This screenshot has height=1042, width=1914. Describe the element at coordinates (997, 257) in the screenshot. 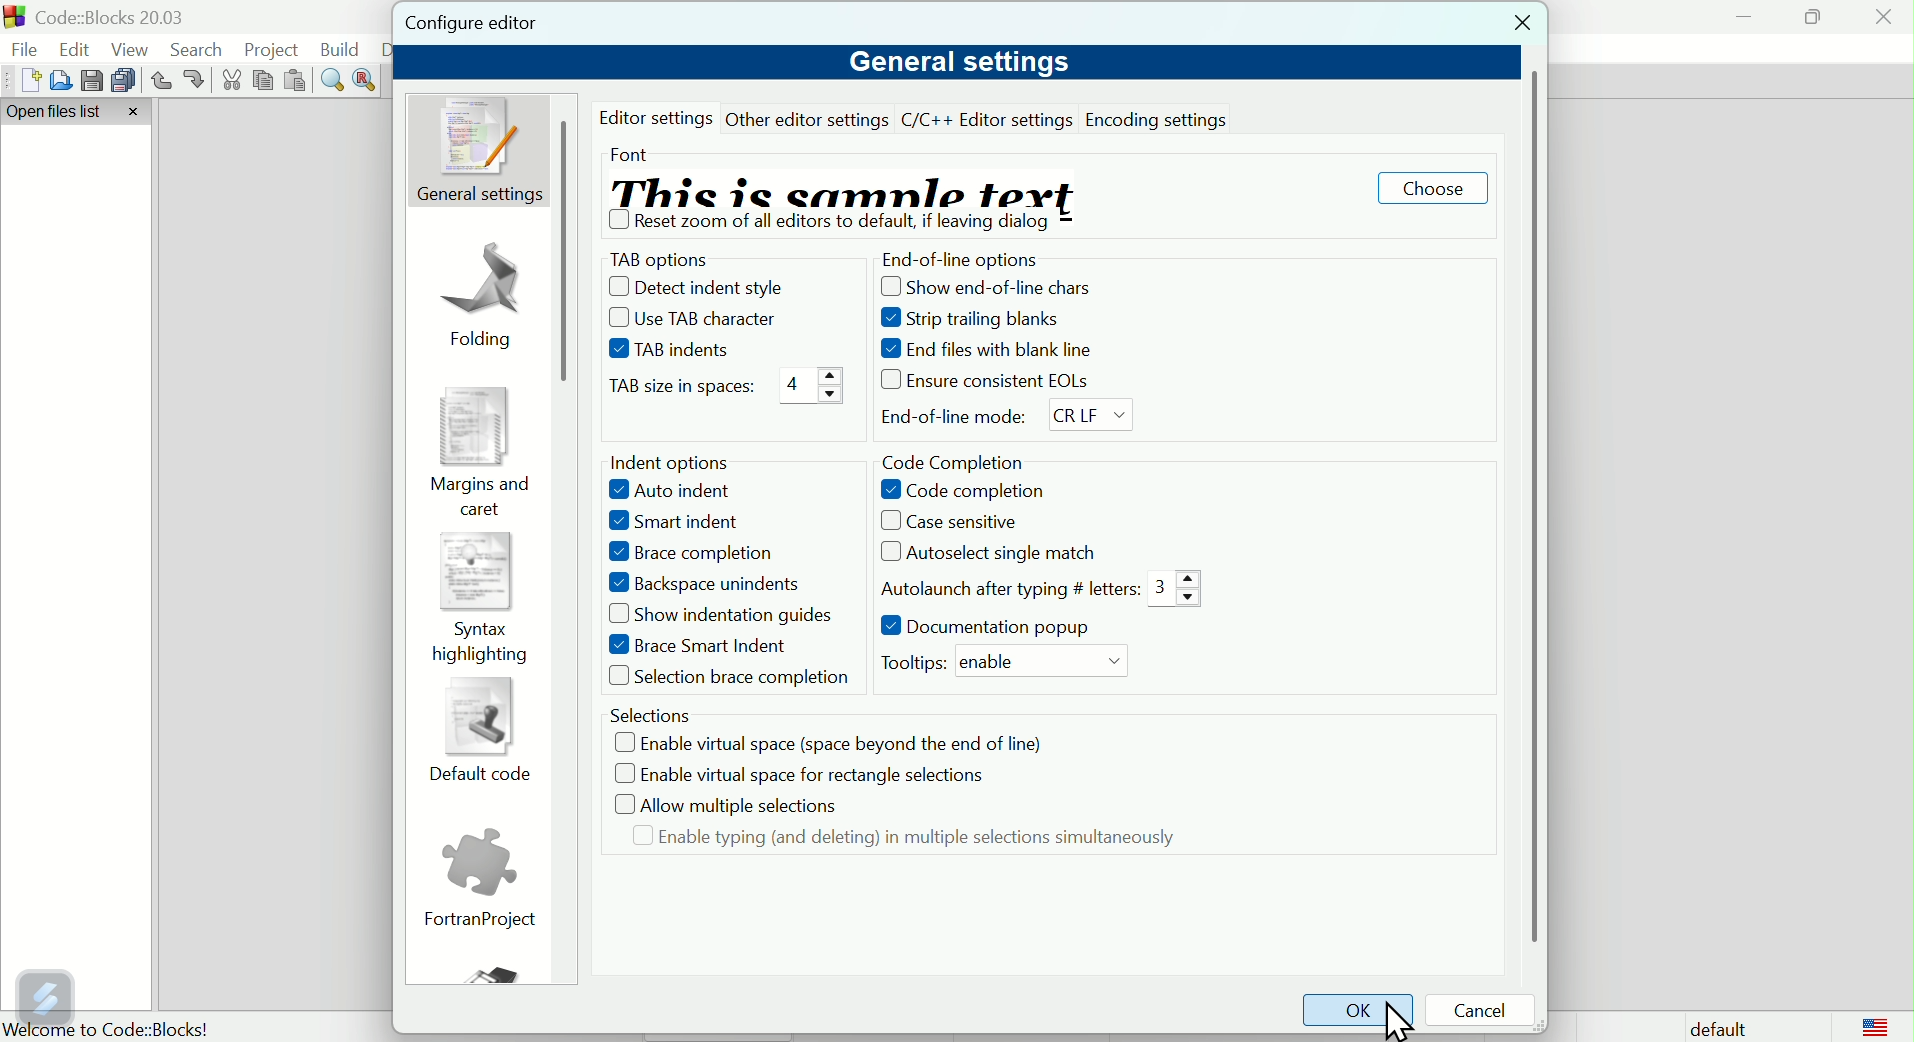

I see `End of line options` at that location.